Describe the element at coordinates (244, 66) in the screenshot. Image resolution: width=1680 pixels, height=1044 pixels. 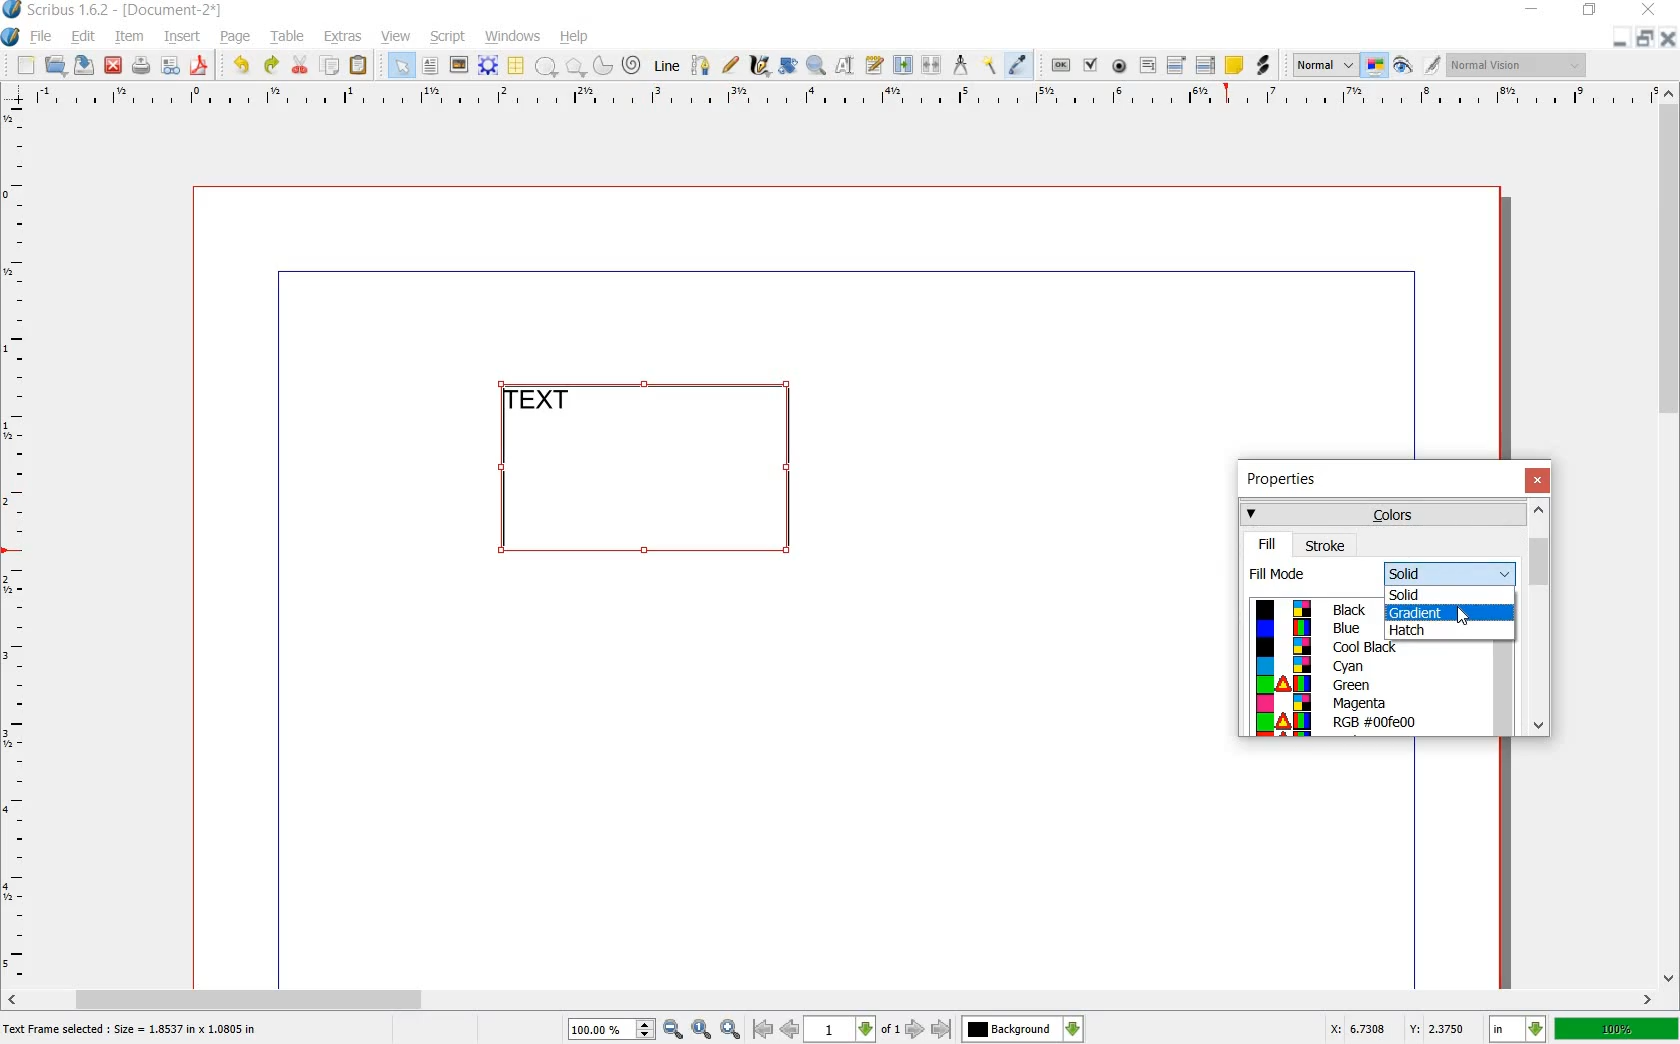
I see `undo` at that location.